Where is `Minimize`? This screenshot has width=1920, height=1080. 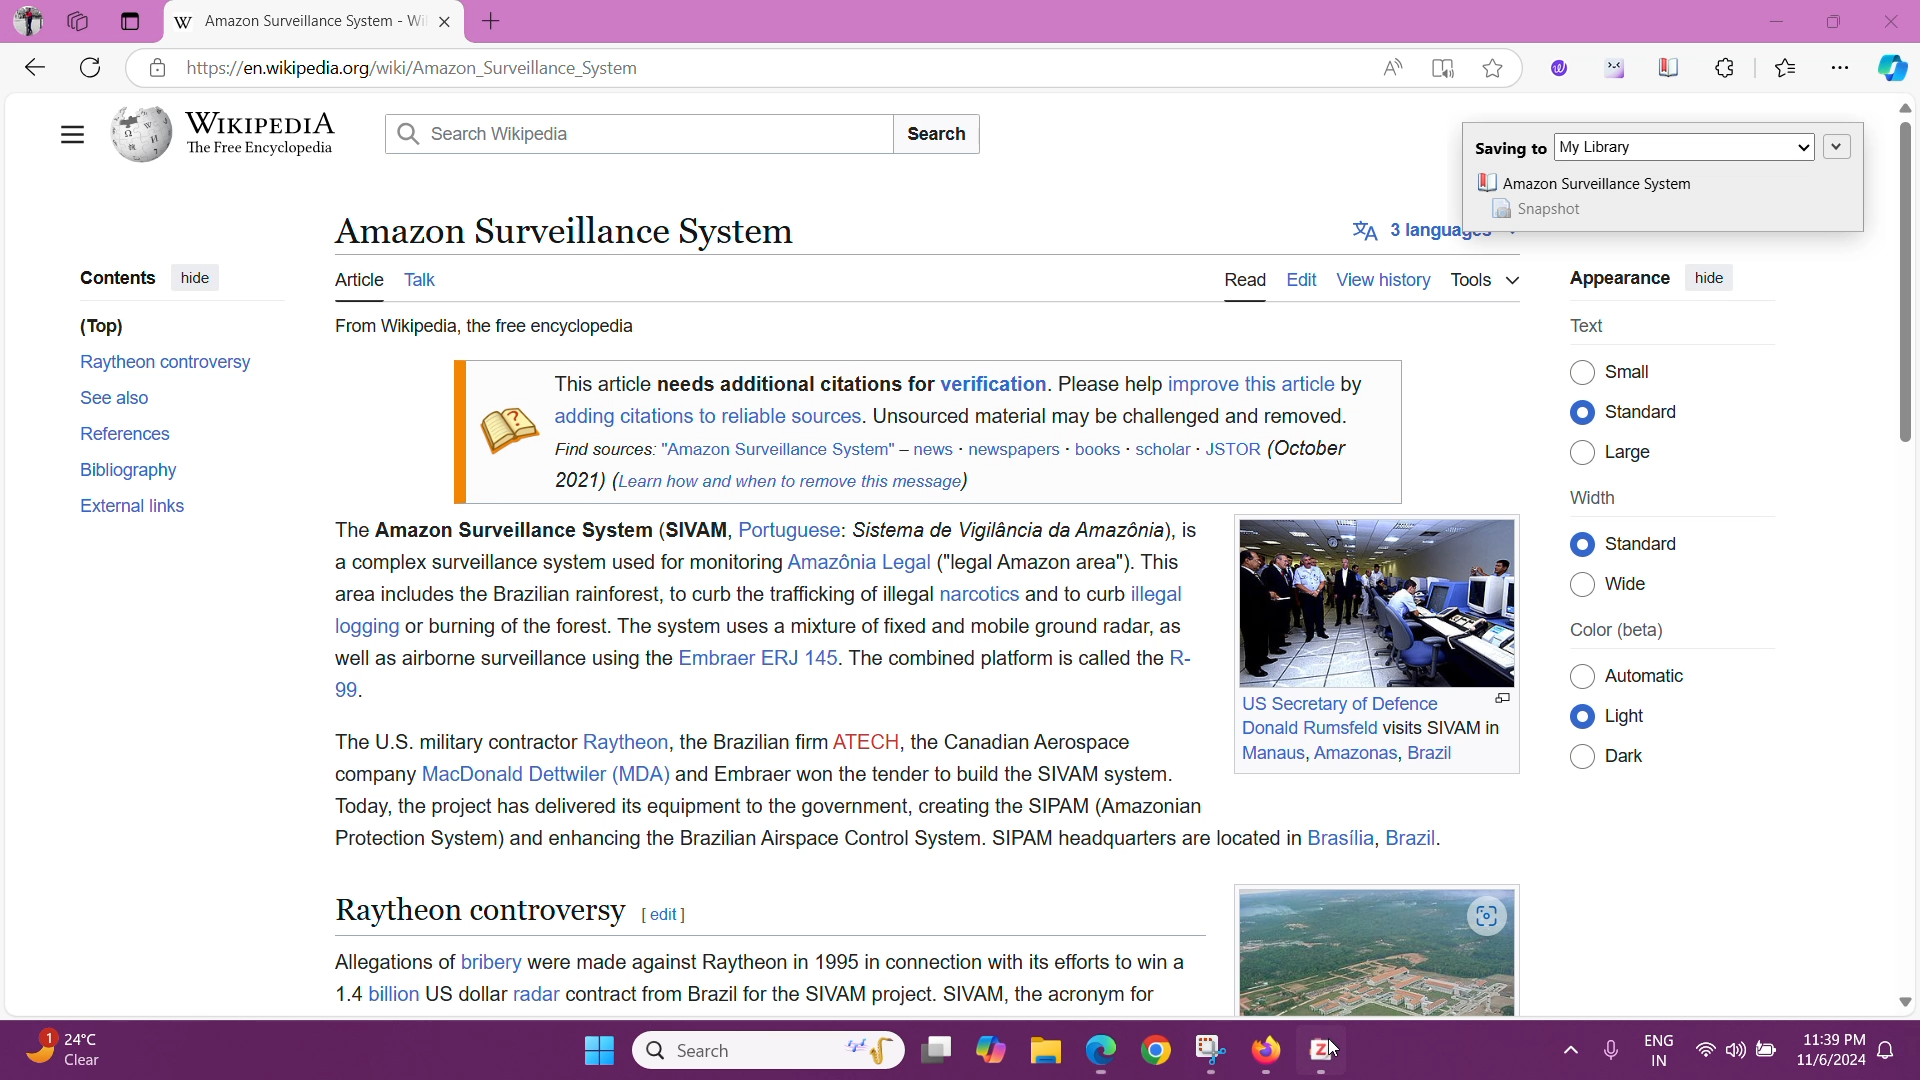
Minimize is located at coordinates (1782, 20).